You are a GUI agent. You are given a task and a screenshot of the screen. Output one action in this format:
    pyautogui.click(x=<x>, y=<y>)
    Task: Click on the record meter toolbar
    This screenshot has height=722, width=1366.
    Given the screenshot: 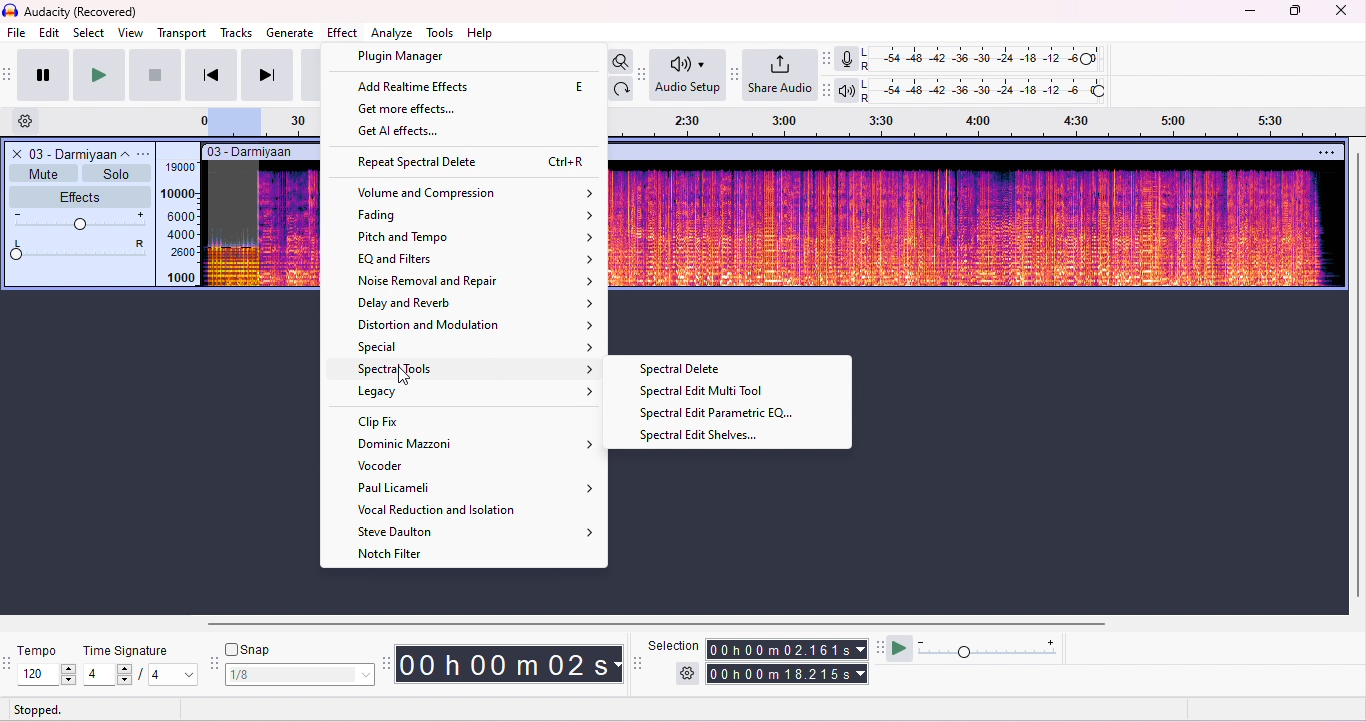 What is the action you would take?
    pyautogui.click(x=828, y=58)
    